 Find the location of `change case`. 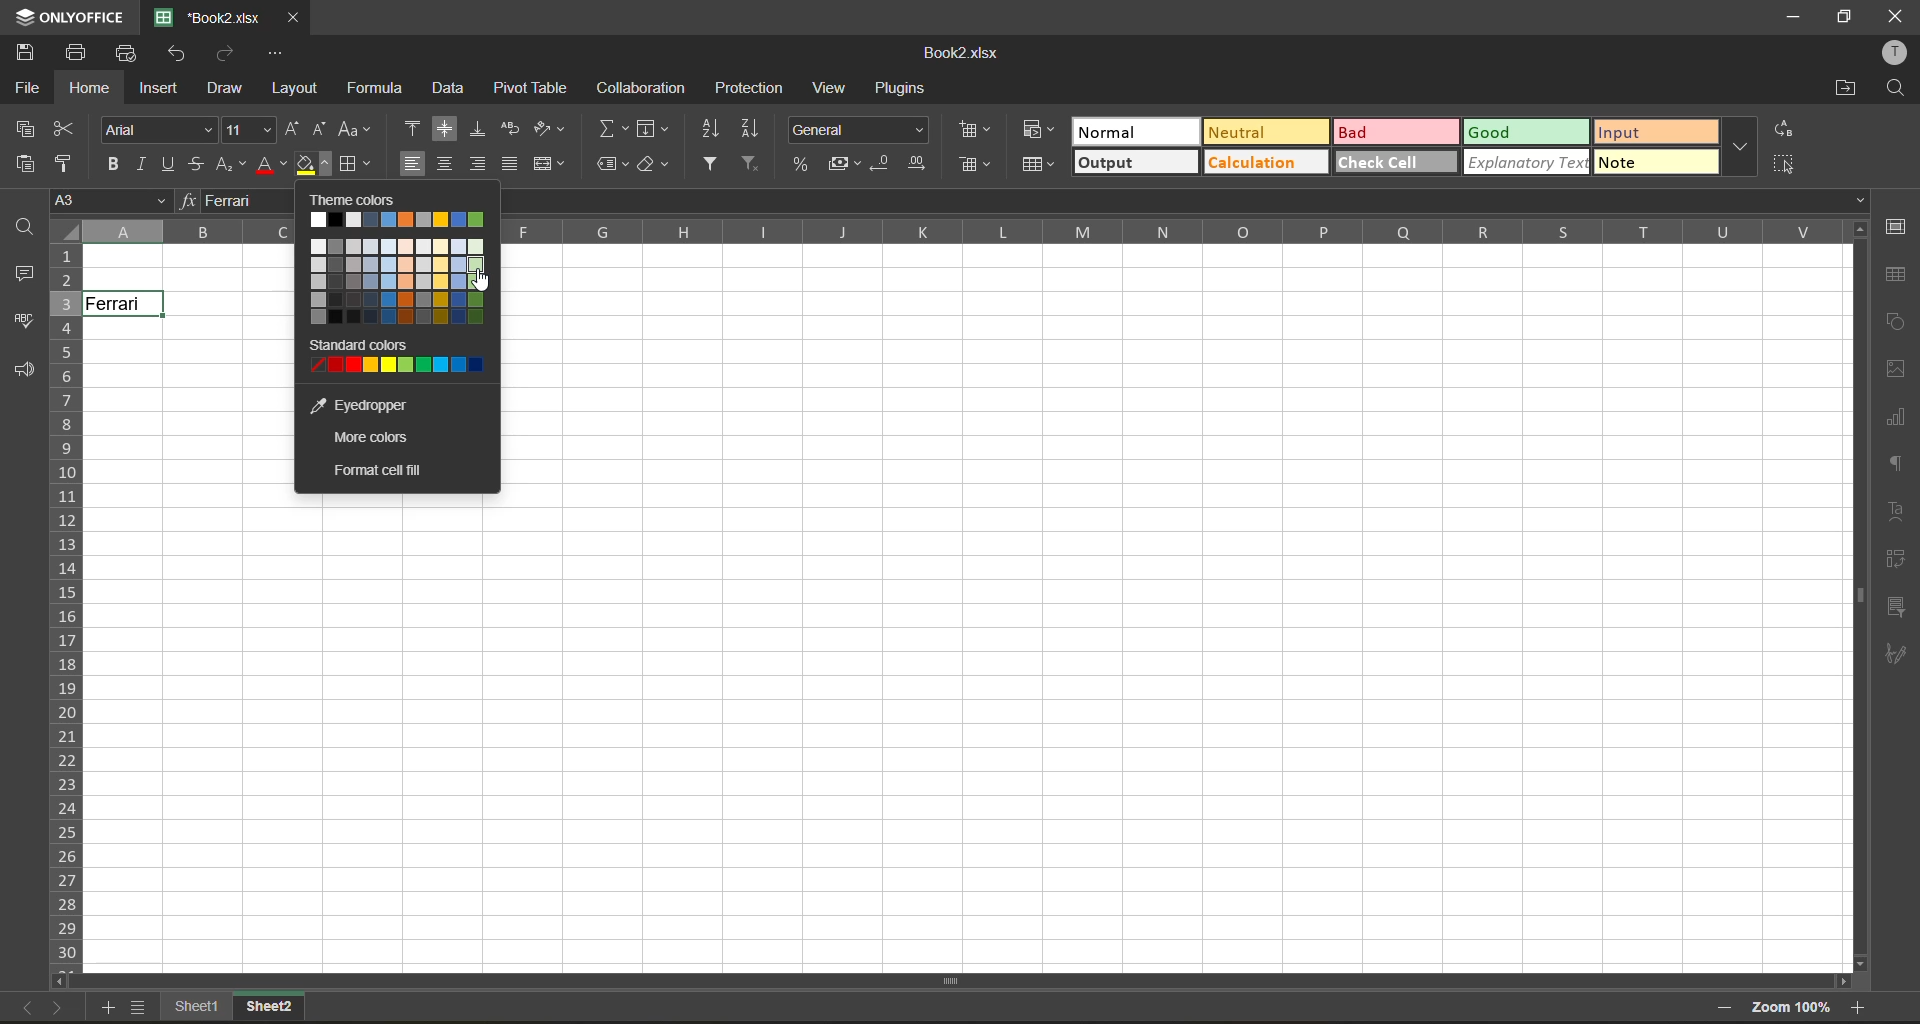

change case is located at coordinates (354, 129).